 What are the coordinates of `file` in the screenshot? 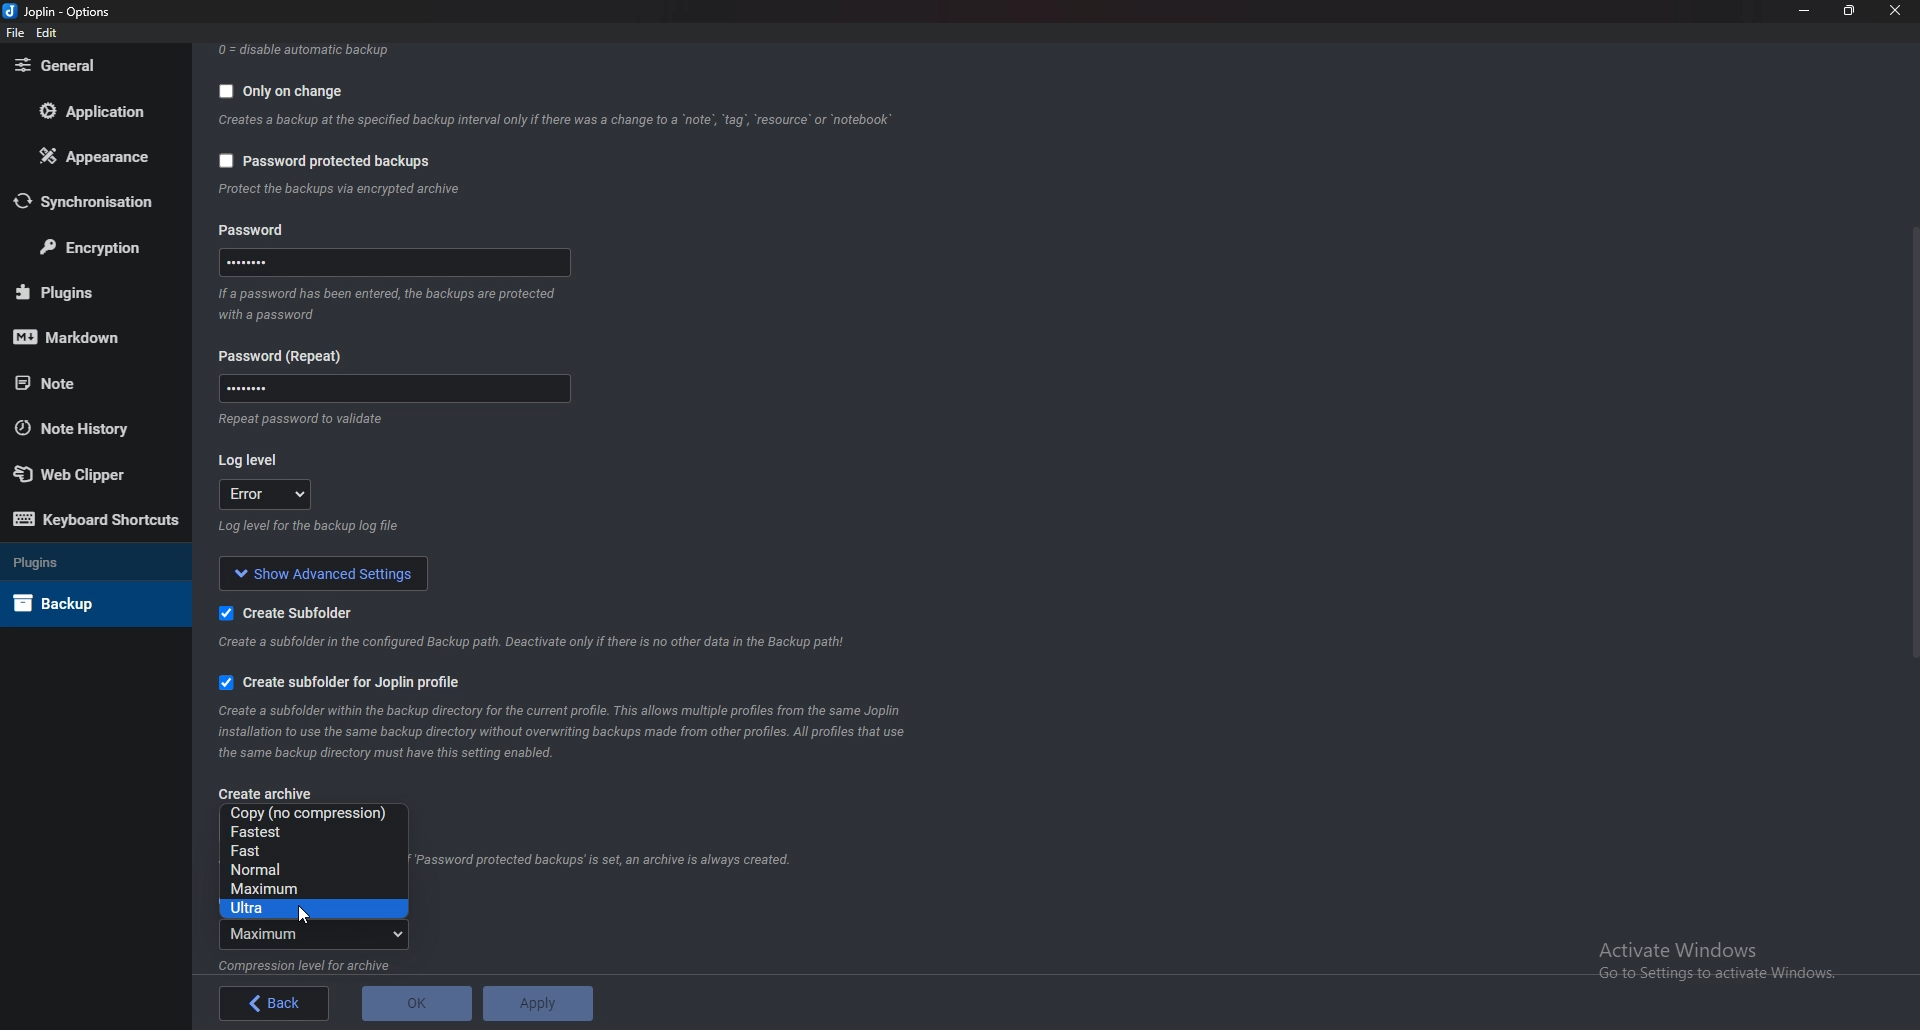 It's located at (16, 33).